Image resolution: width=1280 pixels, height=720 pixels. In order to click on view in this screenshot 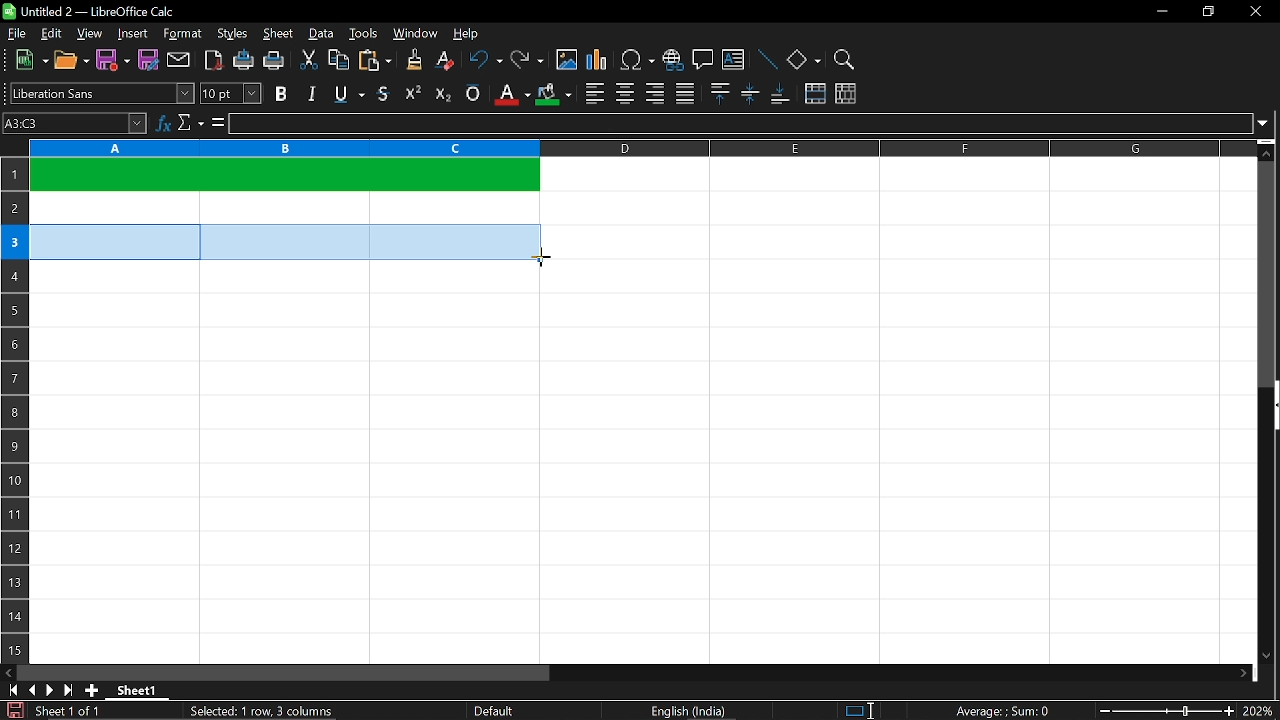, I will do `click(88, 34)`.